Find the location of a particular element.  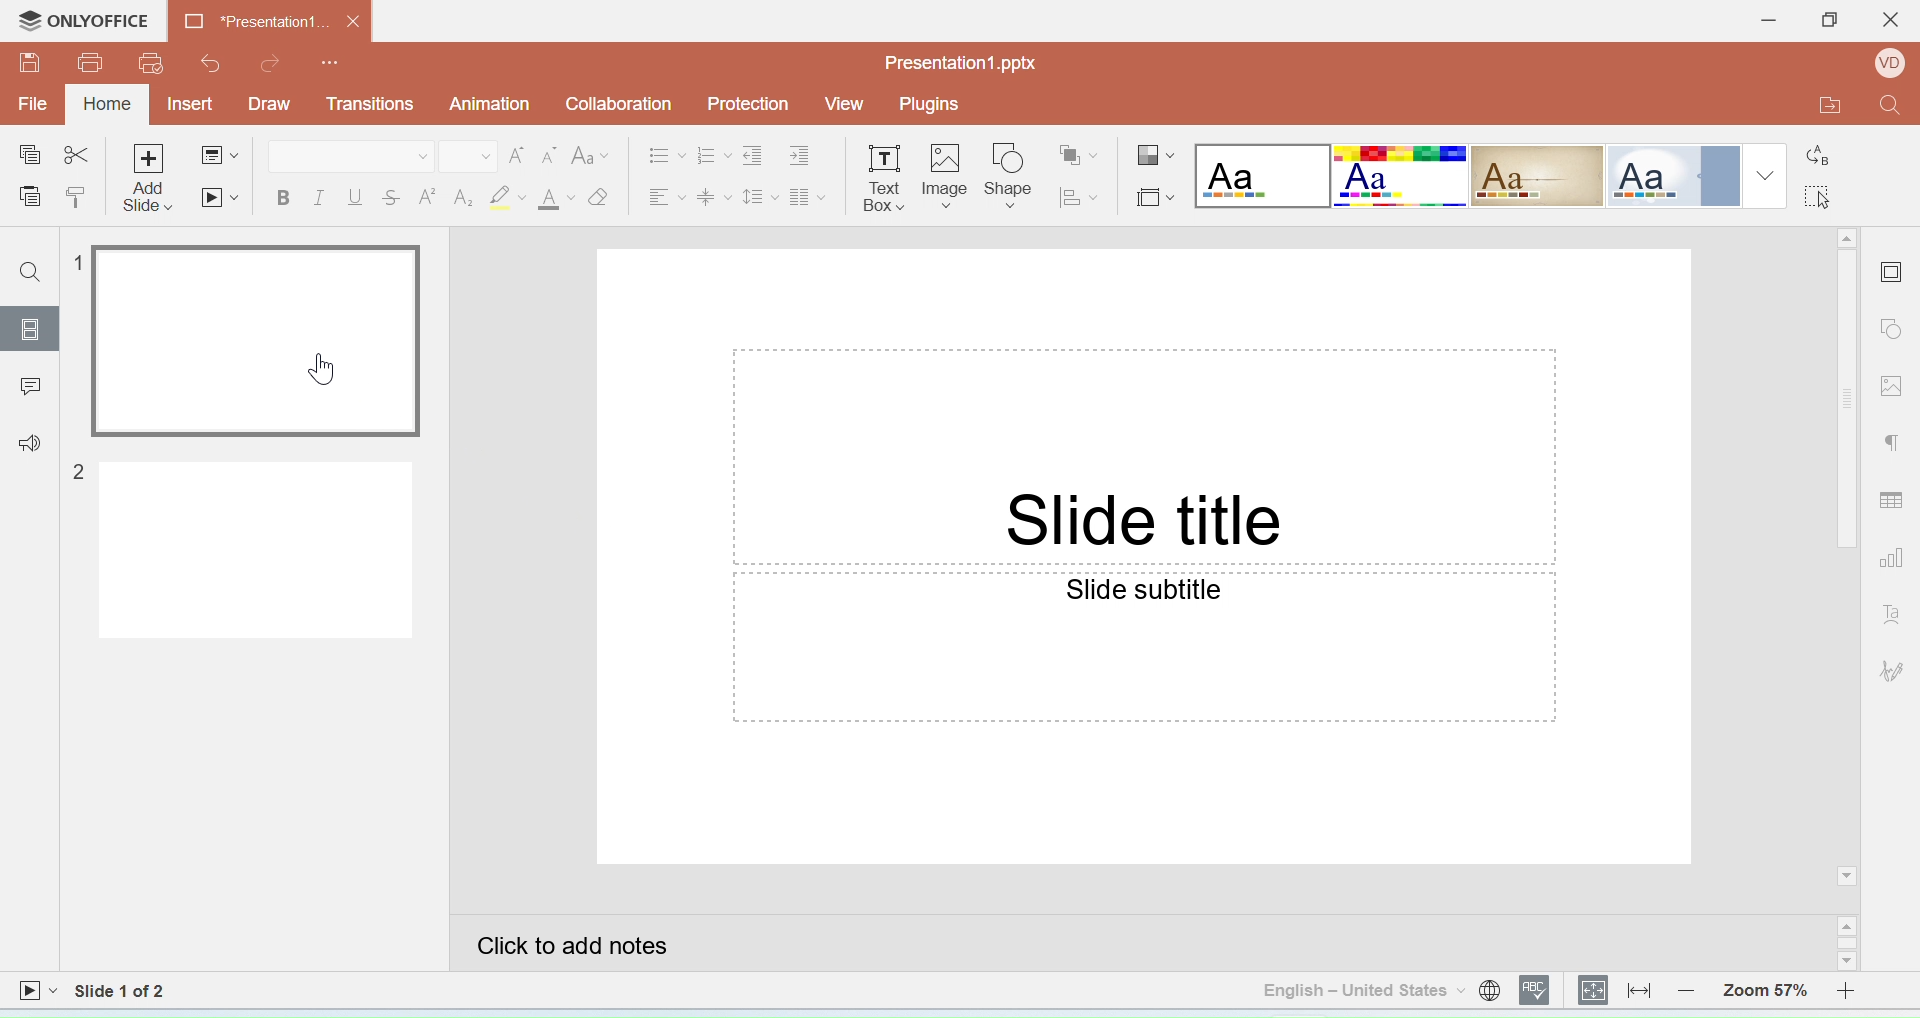

Slide 2 is located at coordinates (239, 550).